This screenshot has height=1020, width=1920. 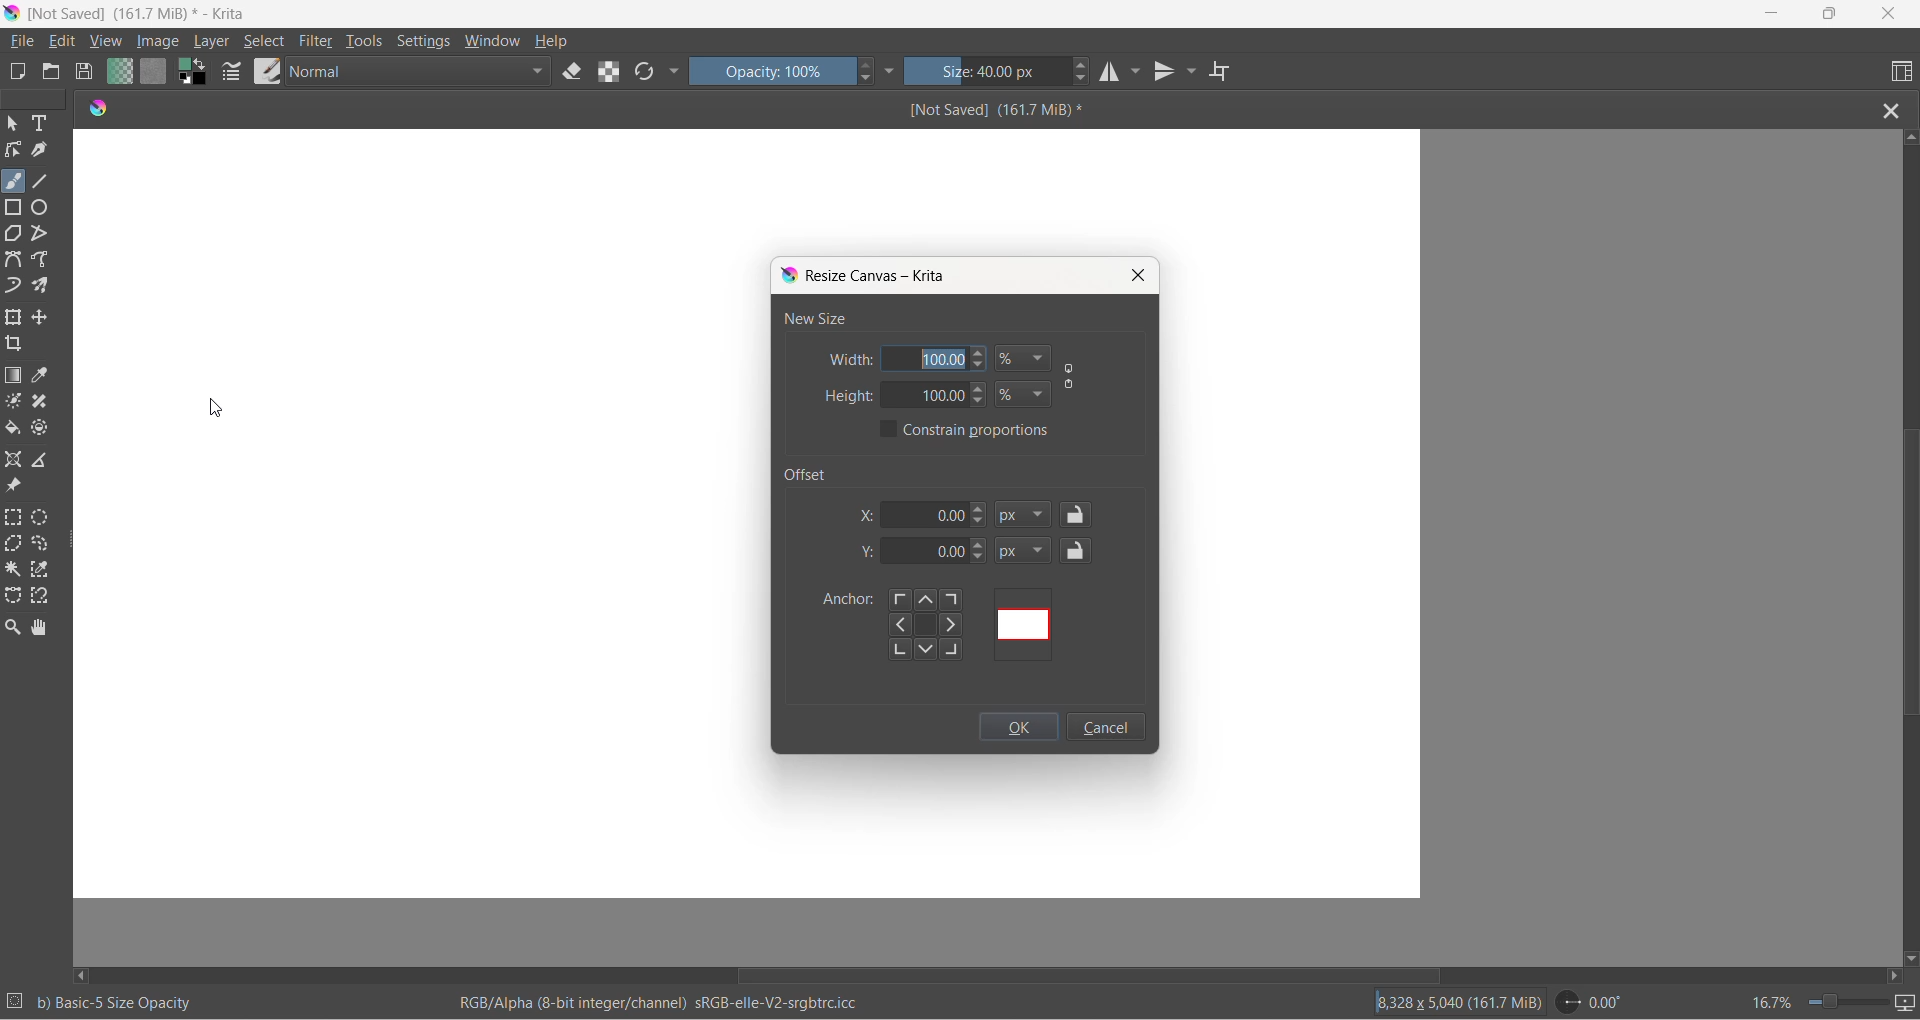 I want to click on filter, so click(x=317, y=44).